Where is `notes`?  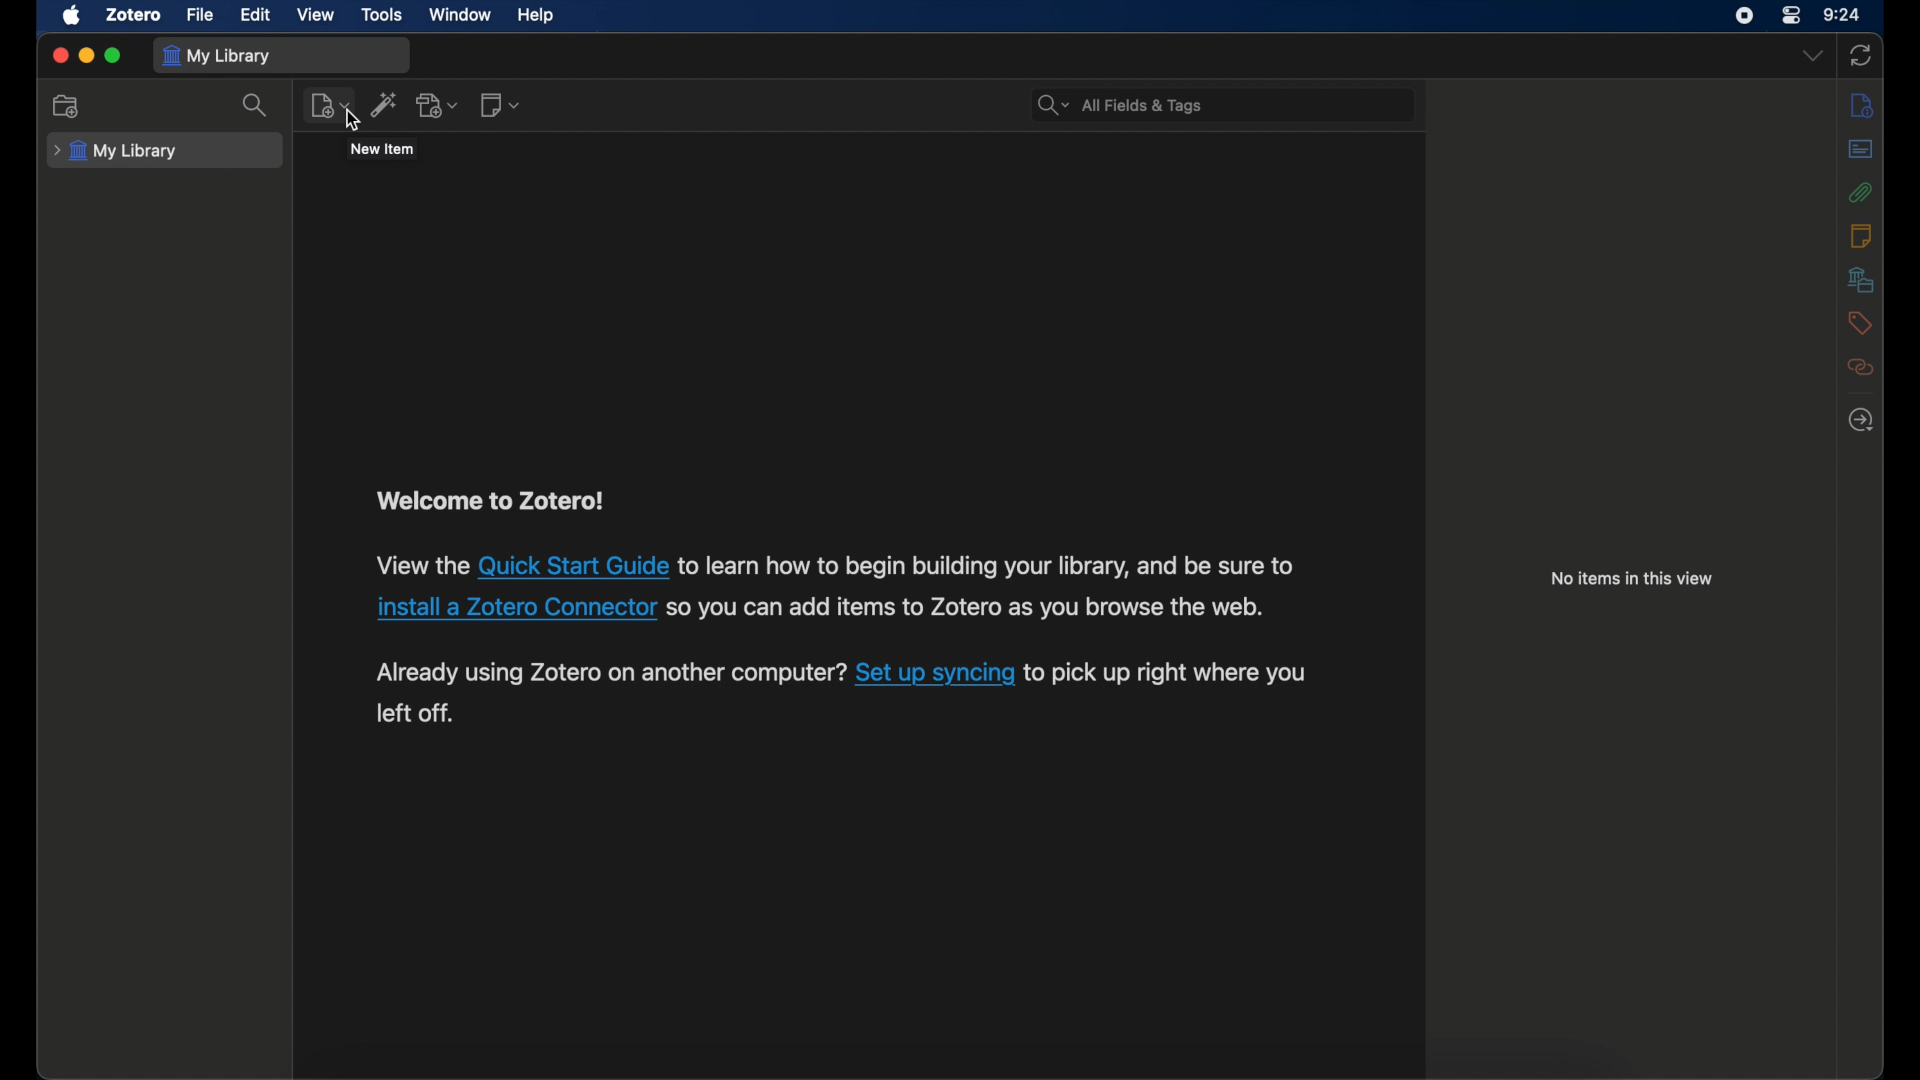 notes is located at coordinates (1861, 234).